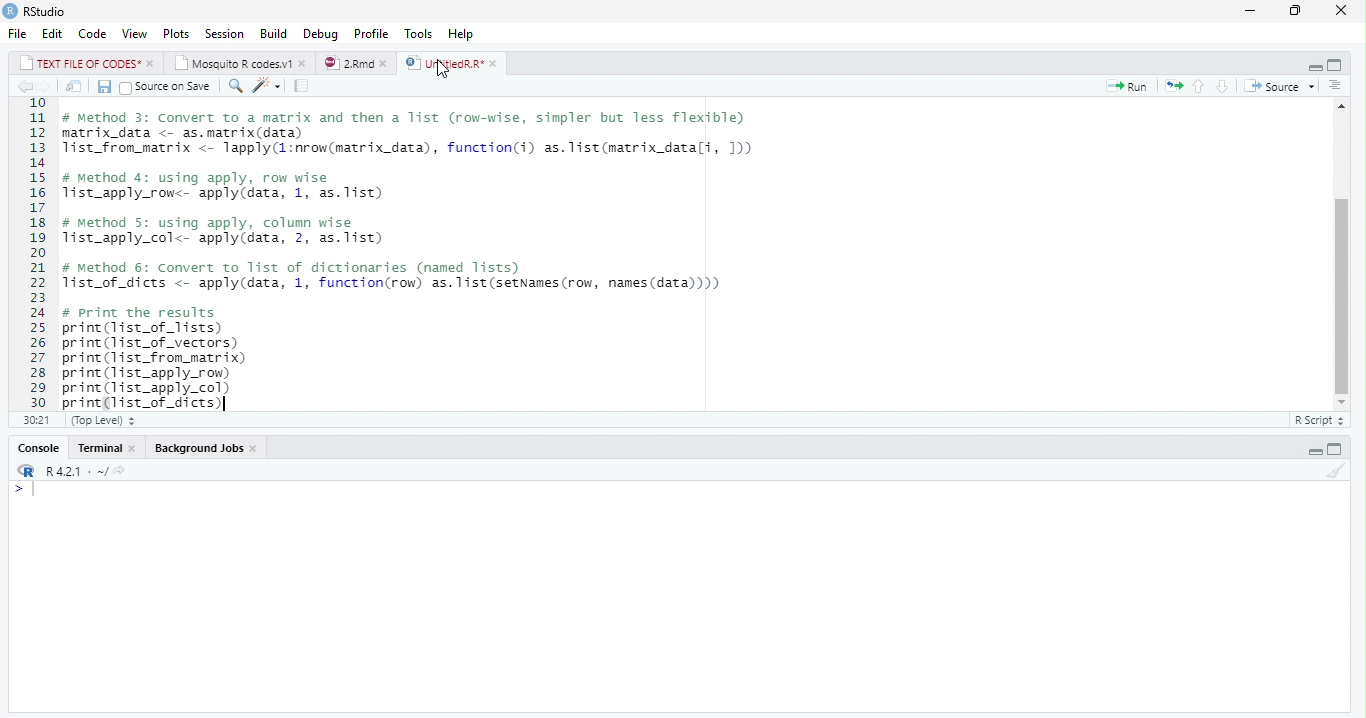 This screenshot has height=718, width=1366. Describe the element at coordinates (34, 419) in the screenshot. I see `1:1` at that location.